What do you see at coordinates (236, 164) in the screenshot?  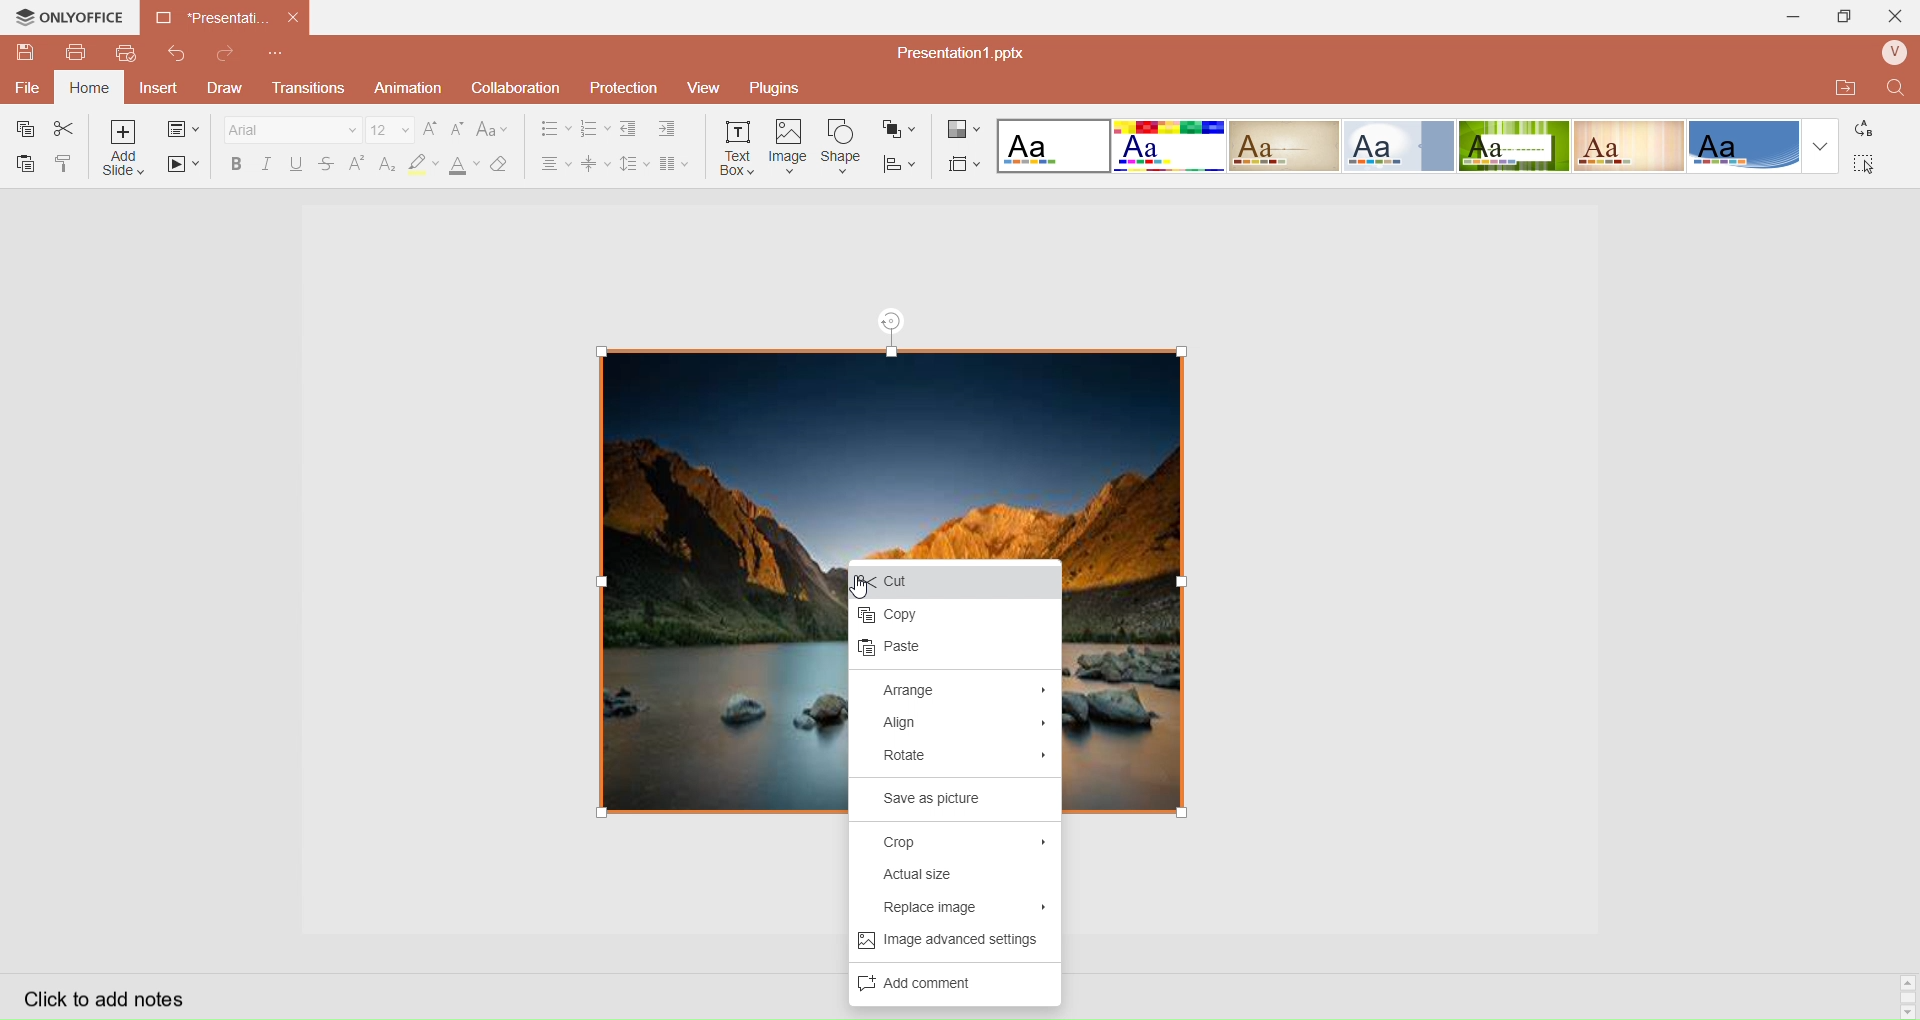 I see `Bold` at bounding box center [236, 164].